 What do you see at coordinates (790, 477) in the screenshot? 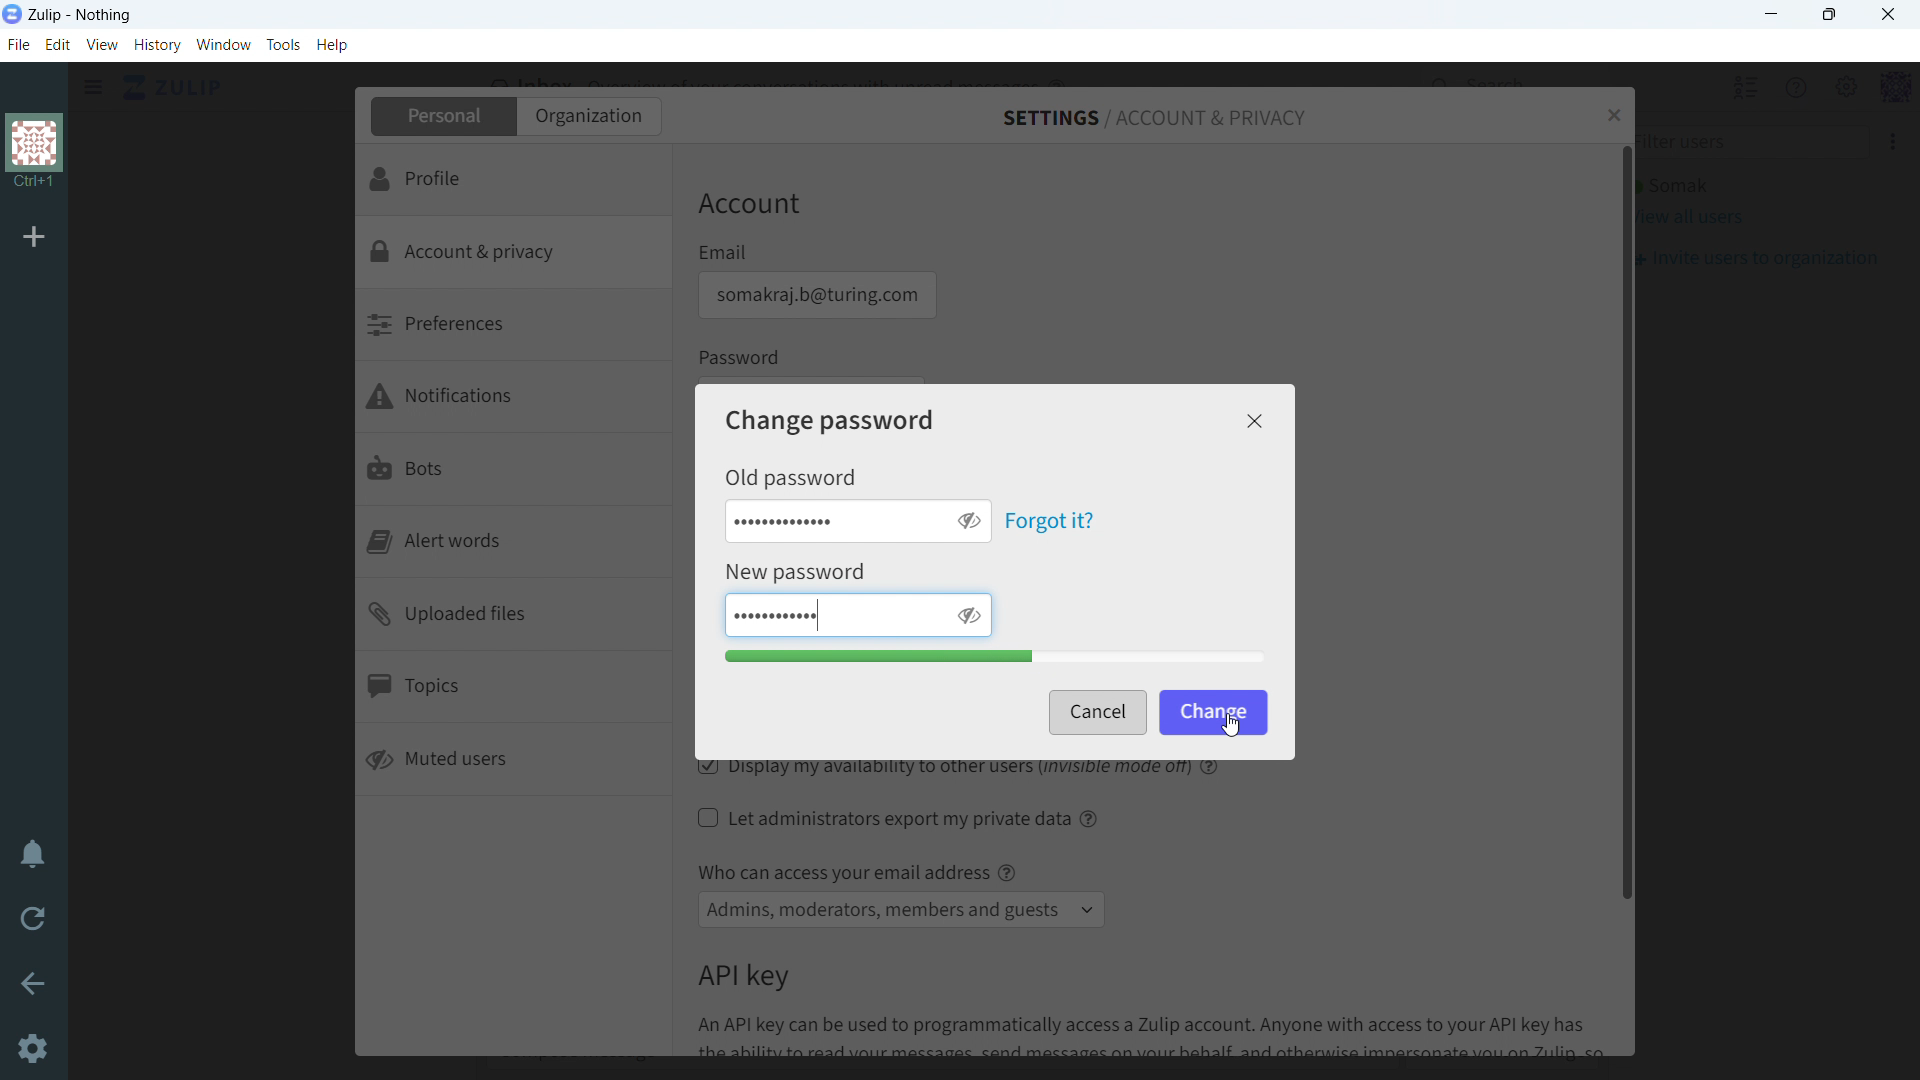
I see `Old password` at bounding box center [790, 477].